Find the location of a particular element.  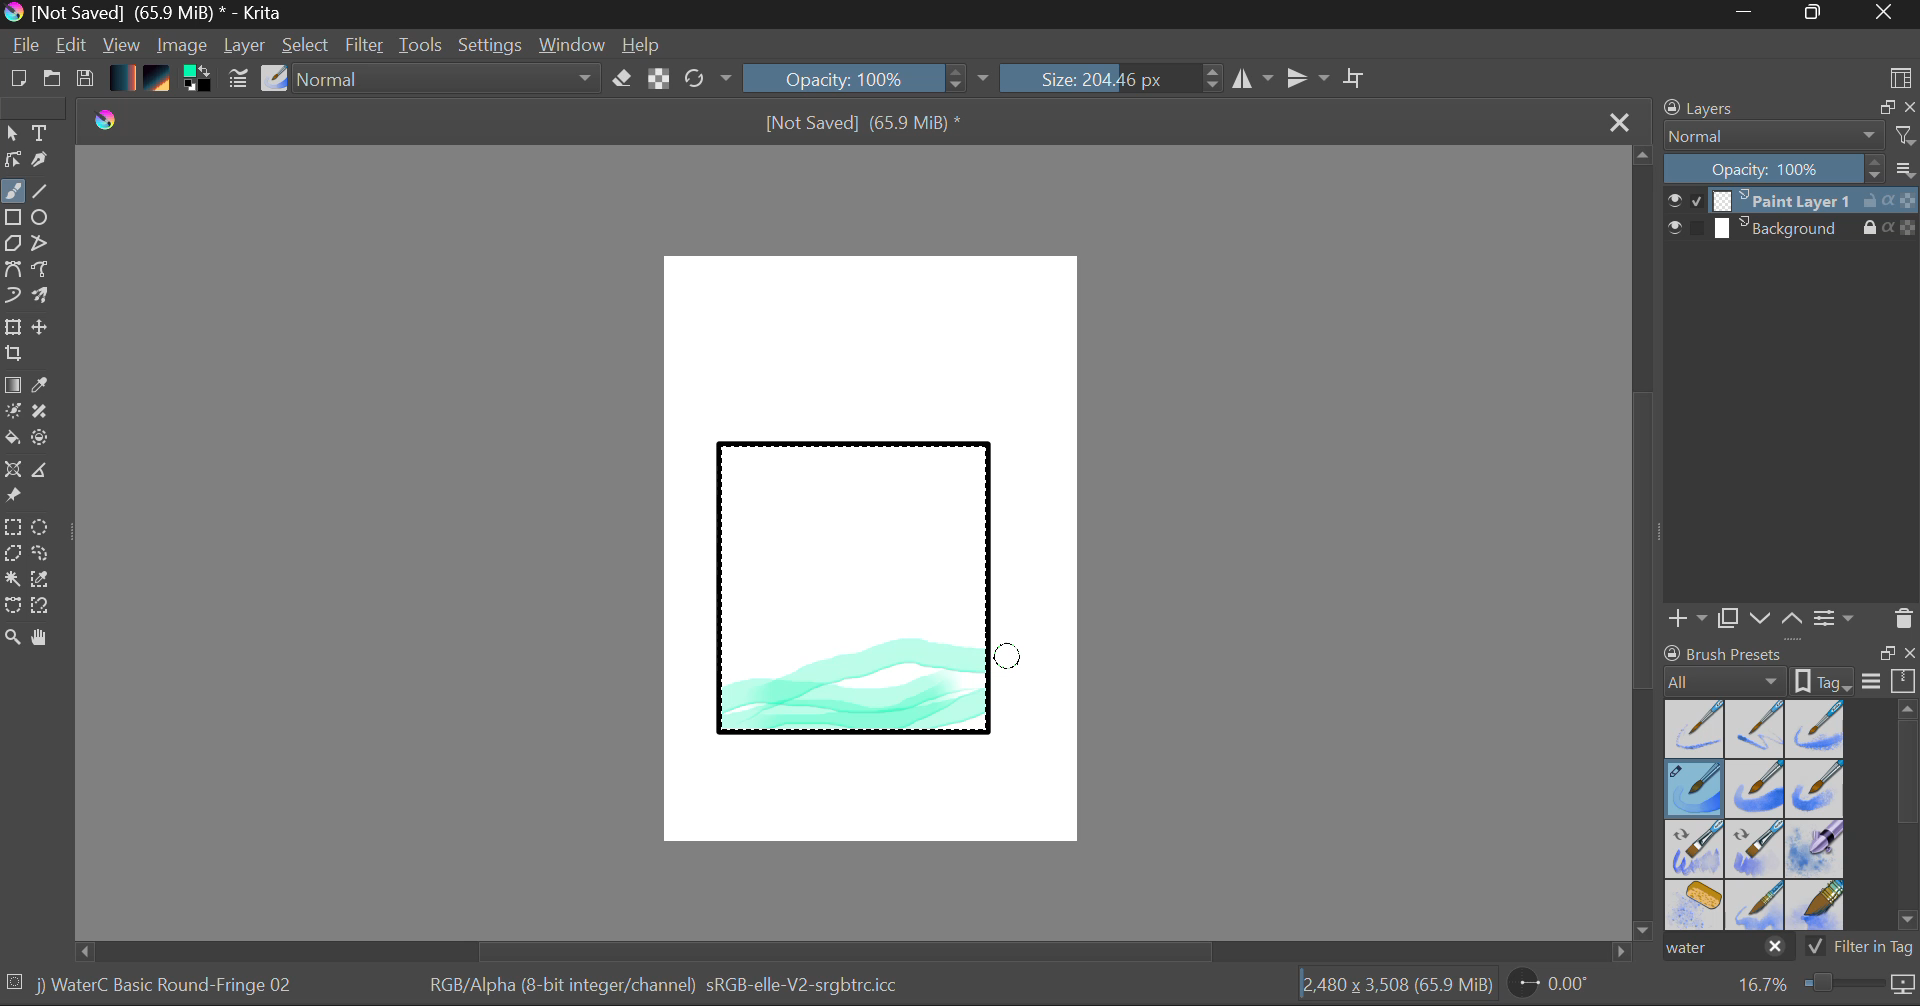

Select is located at coordinates (12, 134).